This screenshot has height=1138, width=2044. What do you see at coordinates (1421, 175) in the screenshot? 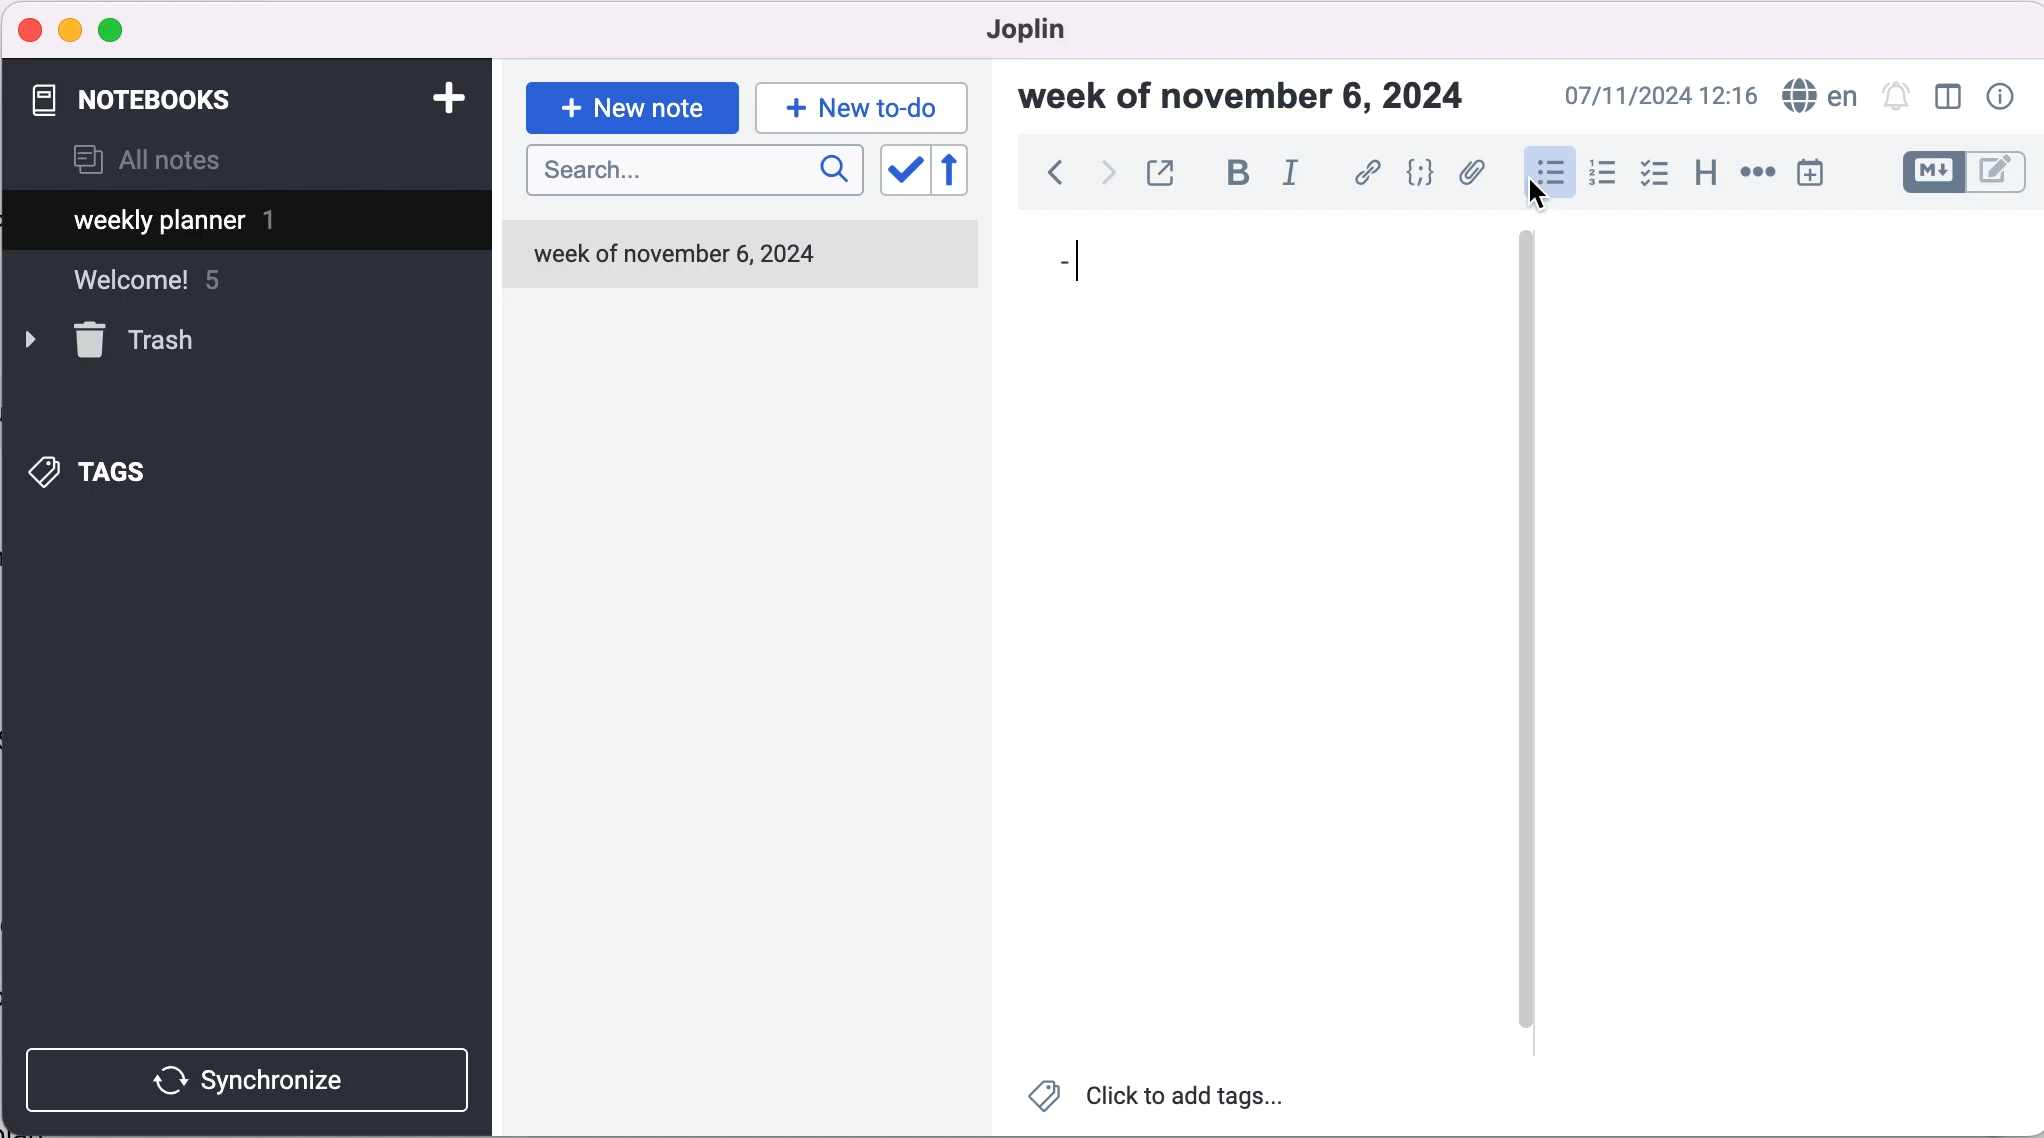
I see `code` at bounding box center [1421, 175].